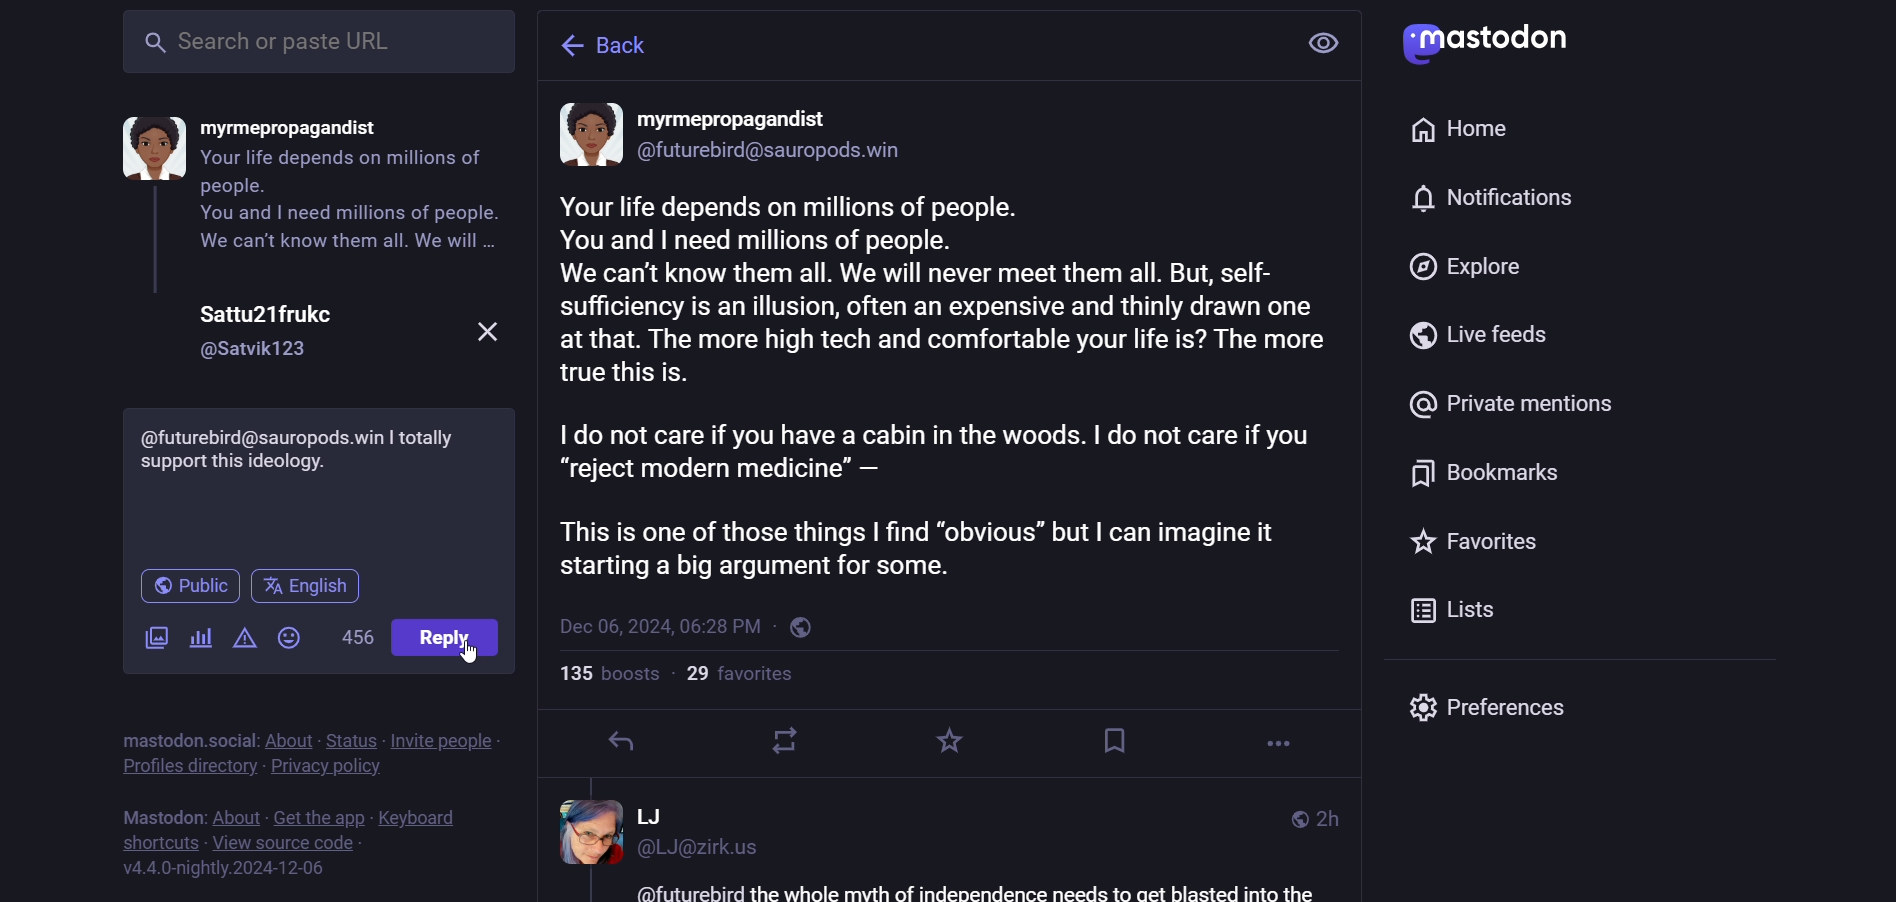 This screenshot has width=1896, height=902. What do you see at coordinates (1336, 818) in the screenshot?
I see `last modifiied` at bounding box center [1336, 818].